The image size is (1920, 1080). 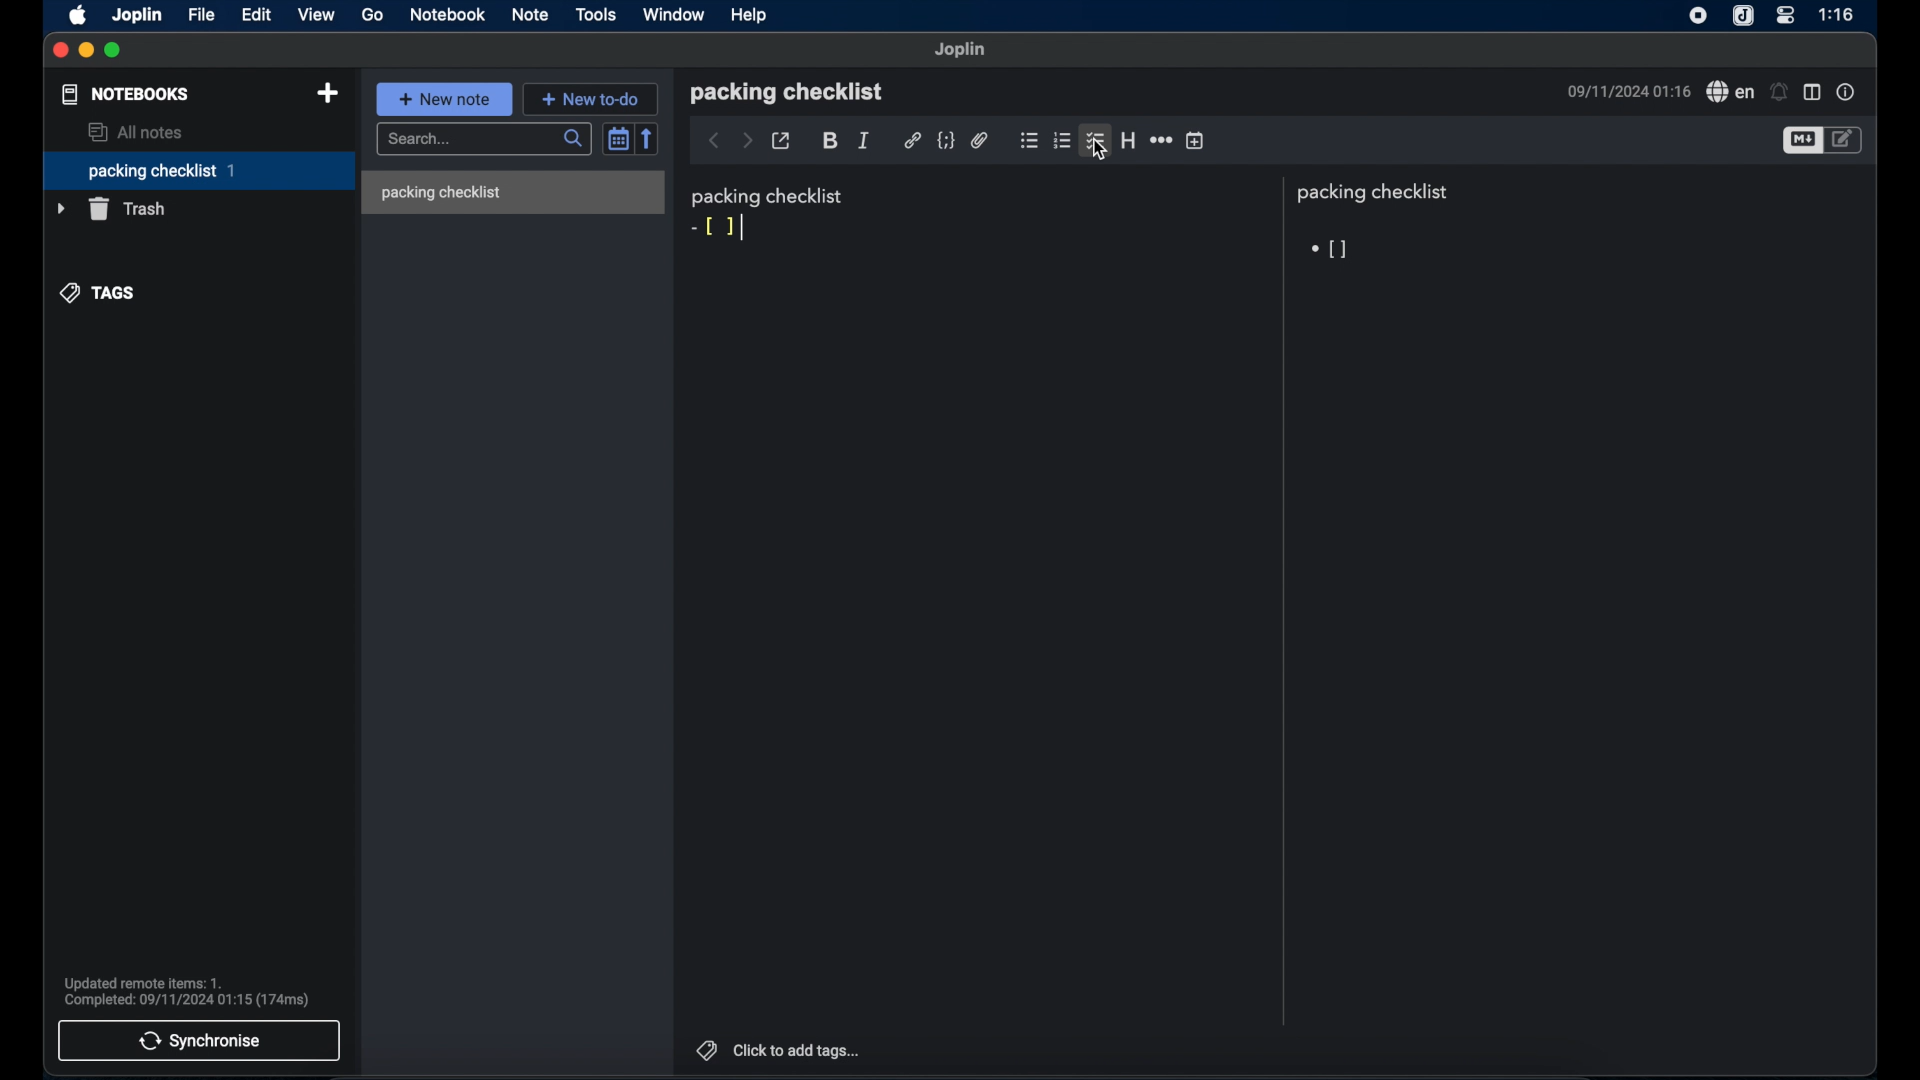 I want to click on 1:16, so click(x=1838, y=15).